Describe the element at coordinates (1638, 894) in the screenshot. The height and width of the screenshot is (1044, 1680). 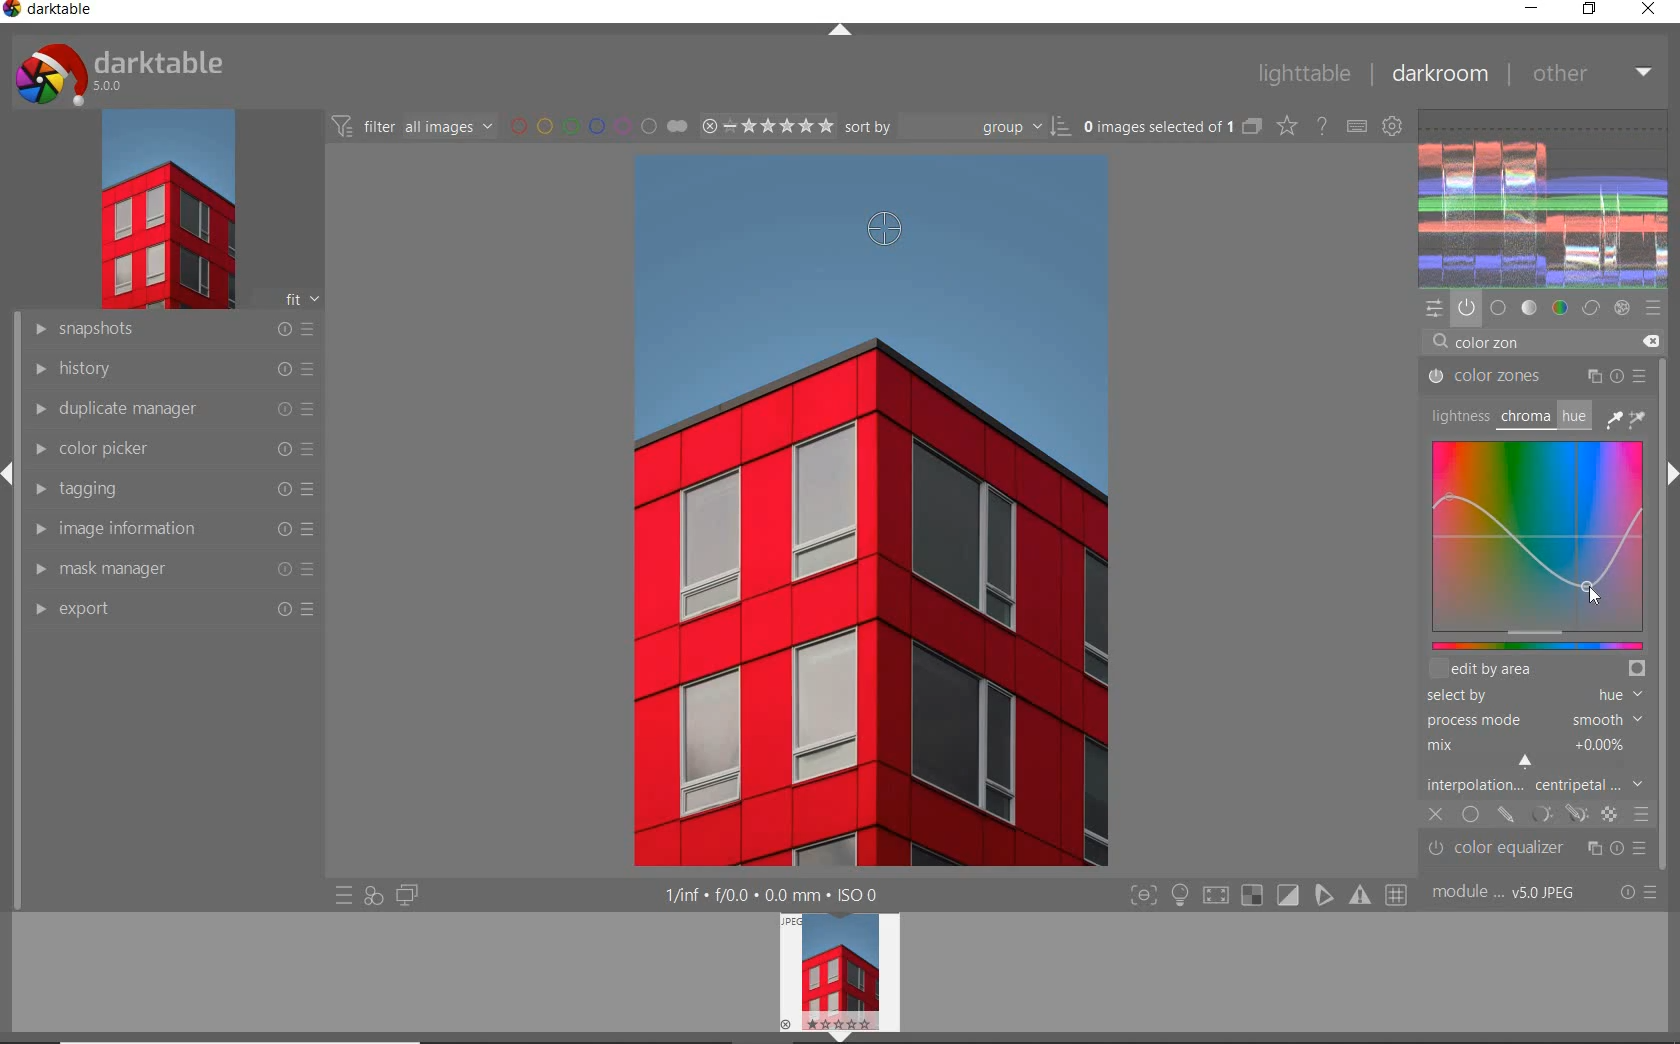
I see `reset or presets & preferences` at that location.